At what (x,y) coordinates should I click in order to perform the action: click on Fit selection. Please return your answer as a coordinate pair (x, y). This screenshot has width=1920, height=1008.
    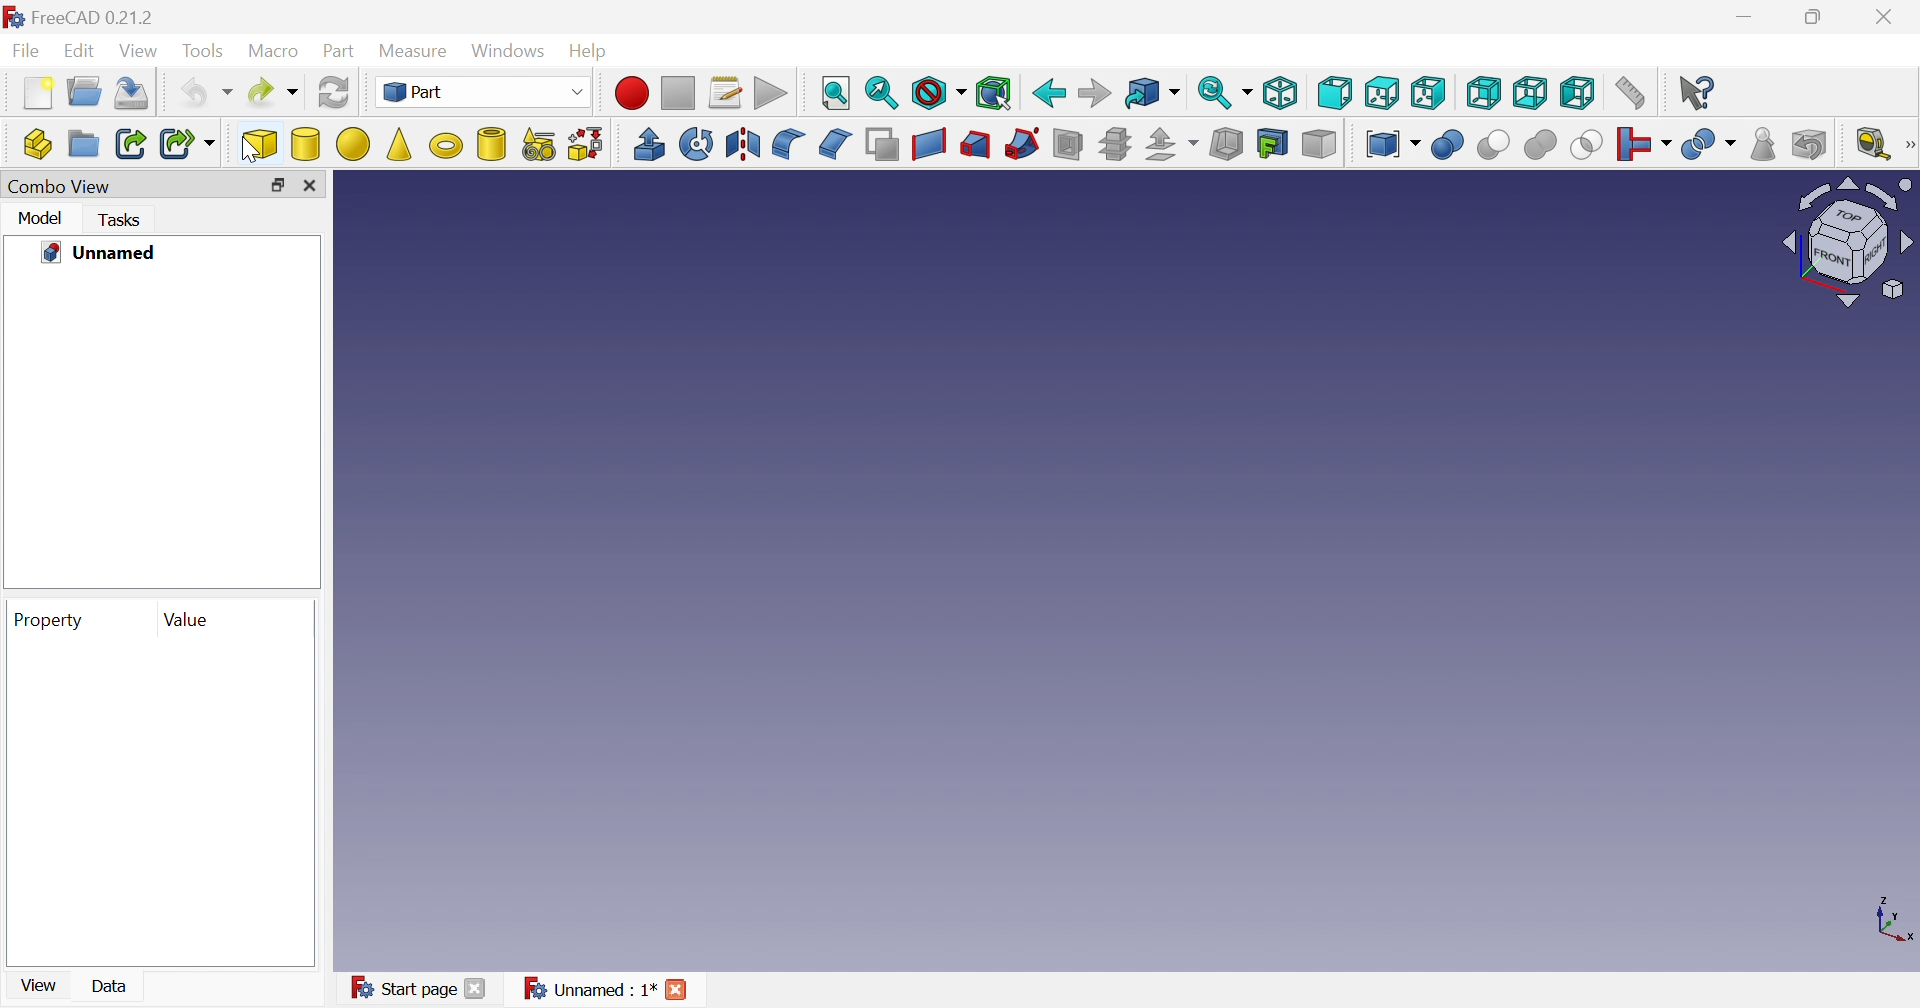
    Looking at the image, I should click on (883, 90).